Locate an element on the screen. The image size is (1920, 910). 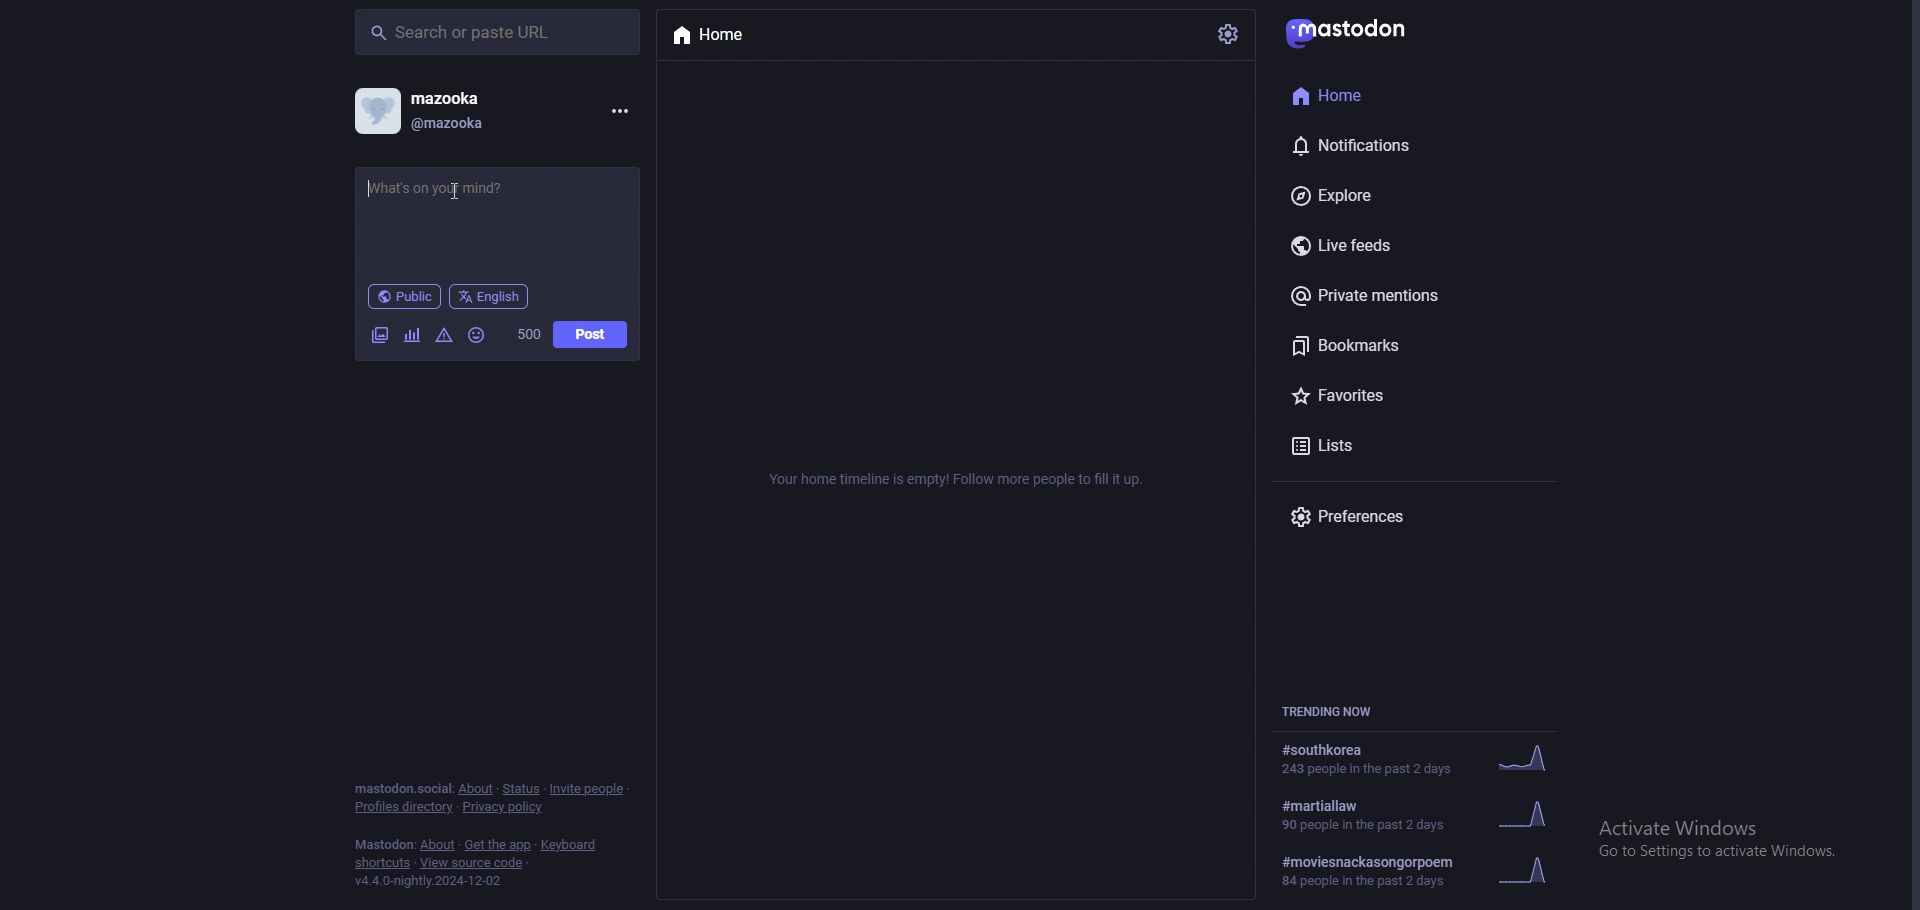
menu is located at coordinates (620, 111).